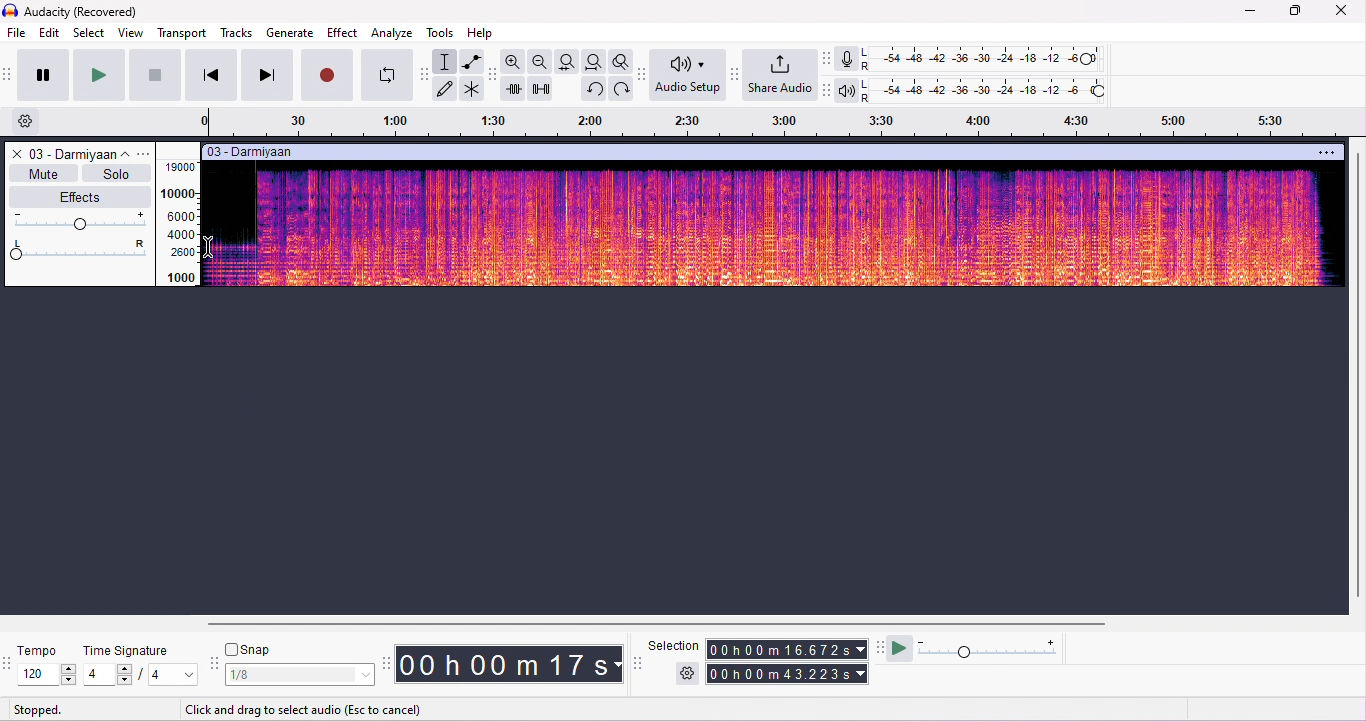 This screenshot has width=1366, height=722. What do you see at coordinates (515, 88) in the screenshot?
I see `trim outside selection` at bounding box center [515, 88].